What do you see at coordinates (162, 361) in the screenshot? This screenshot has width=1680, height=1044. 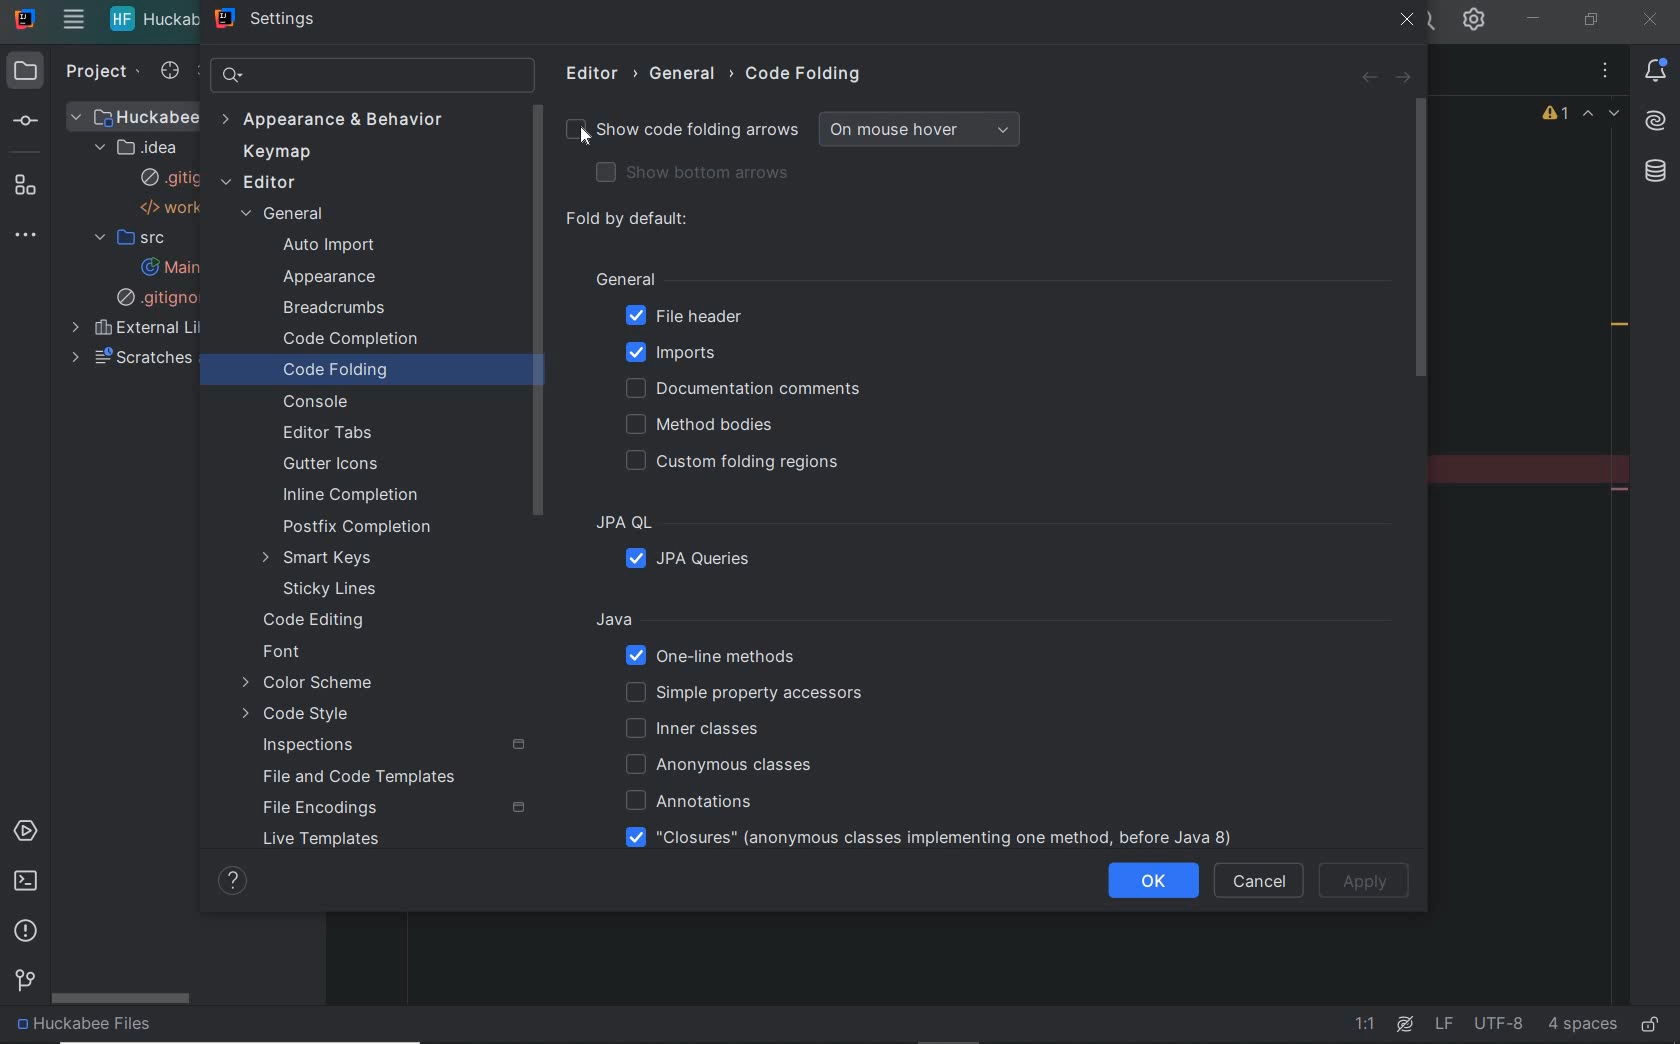 I see `scratches and consoles` at bounding box center [162, 361].